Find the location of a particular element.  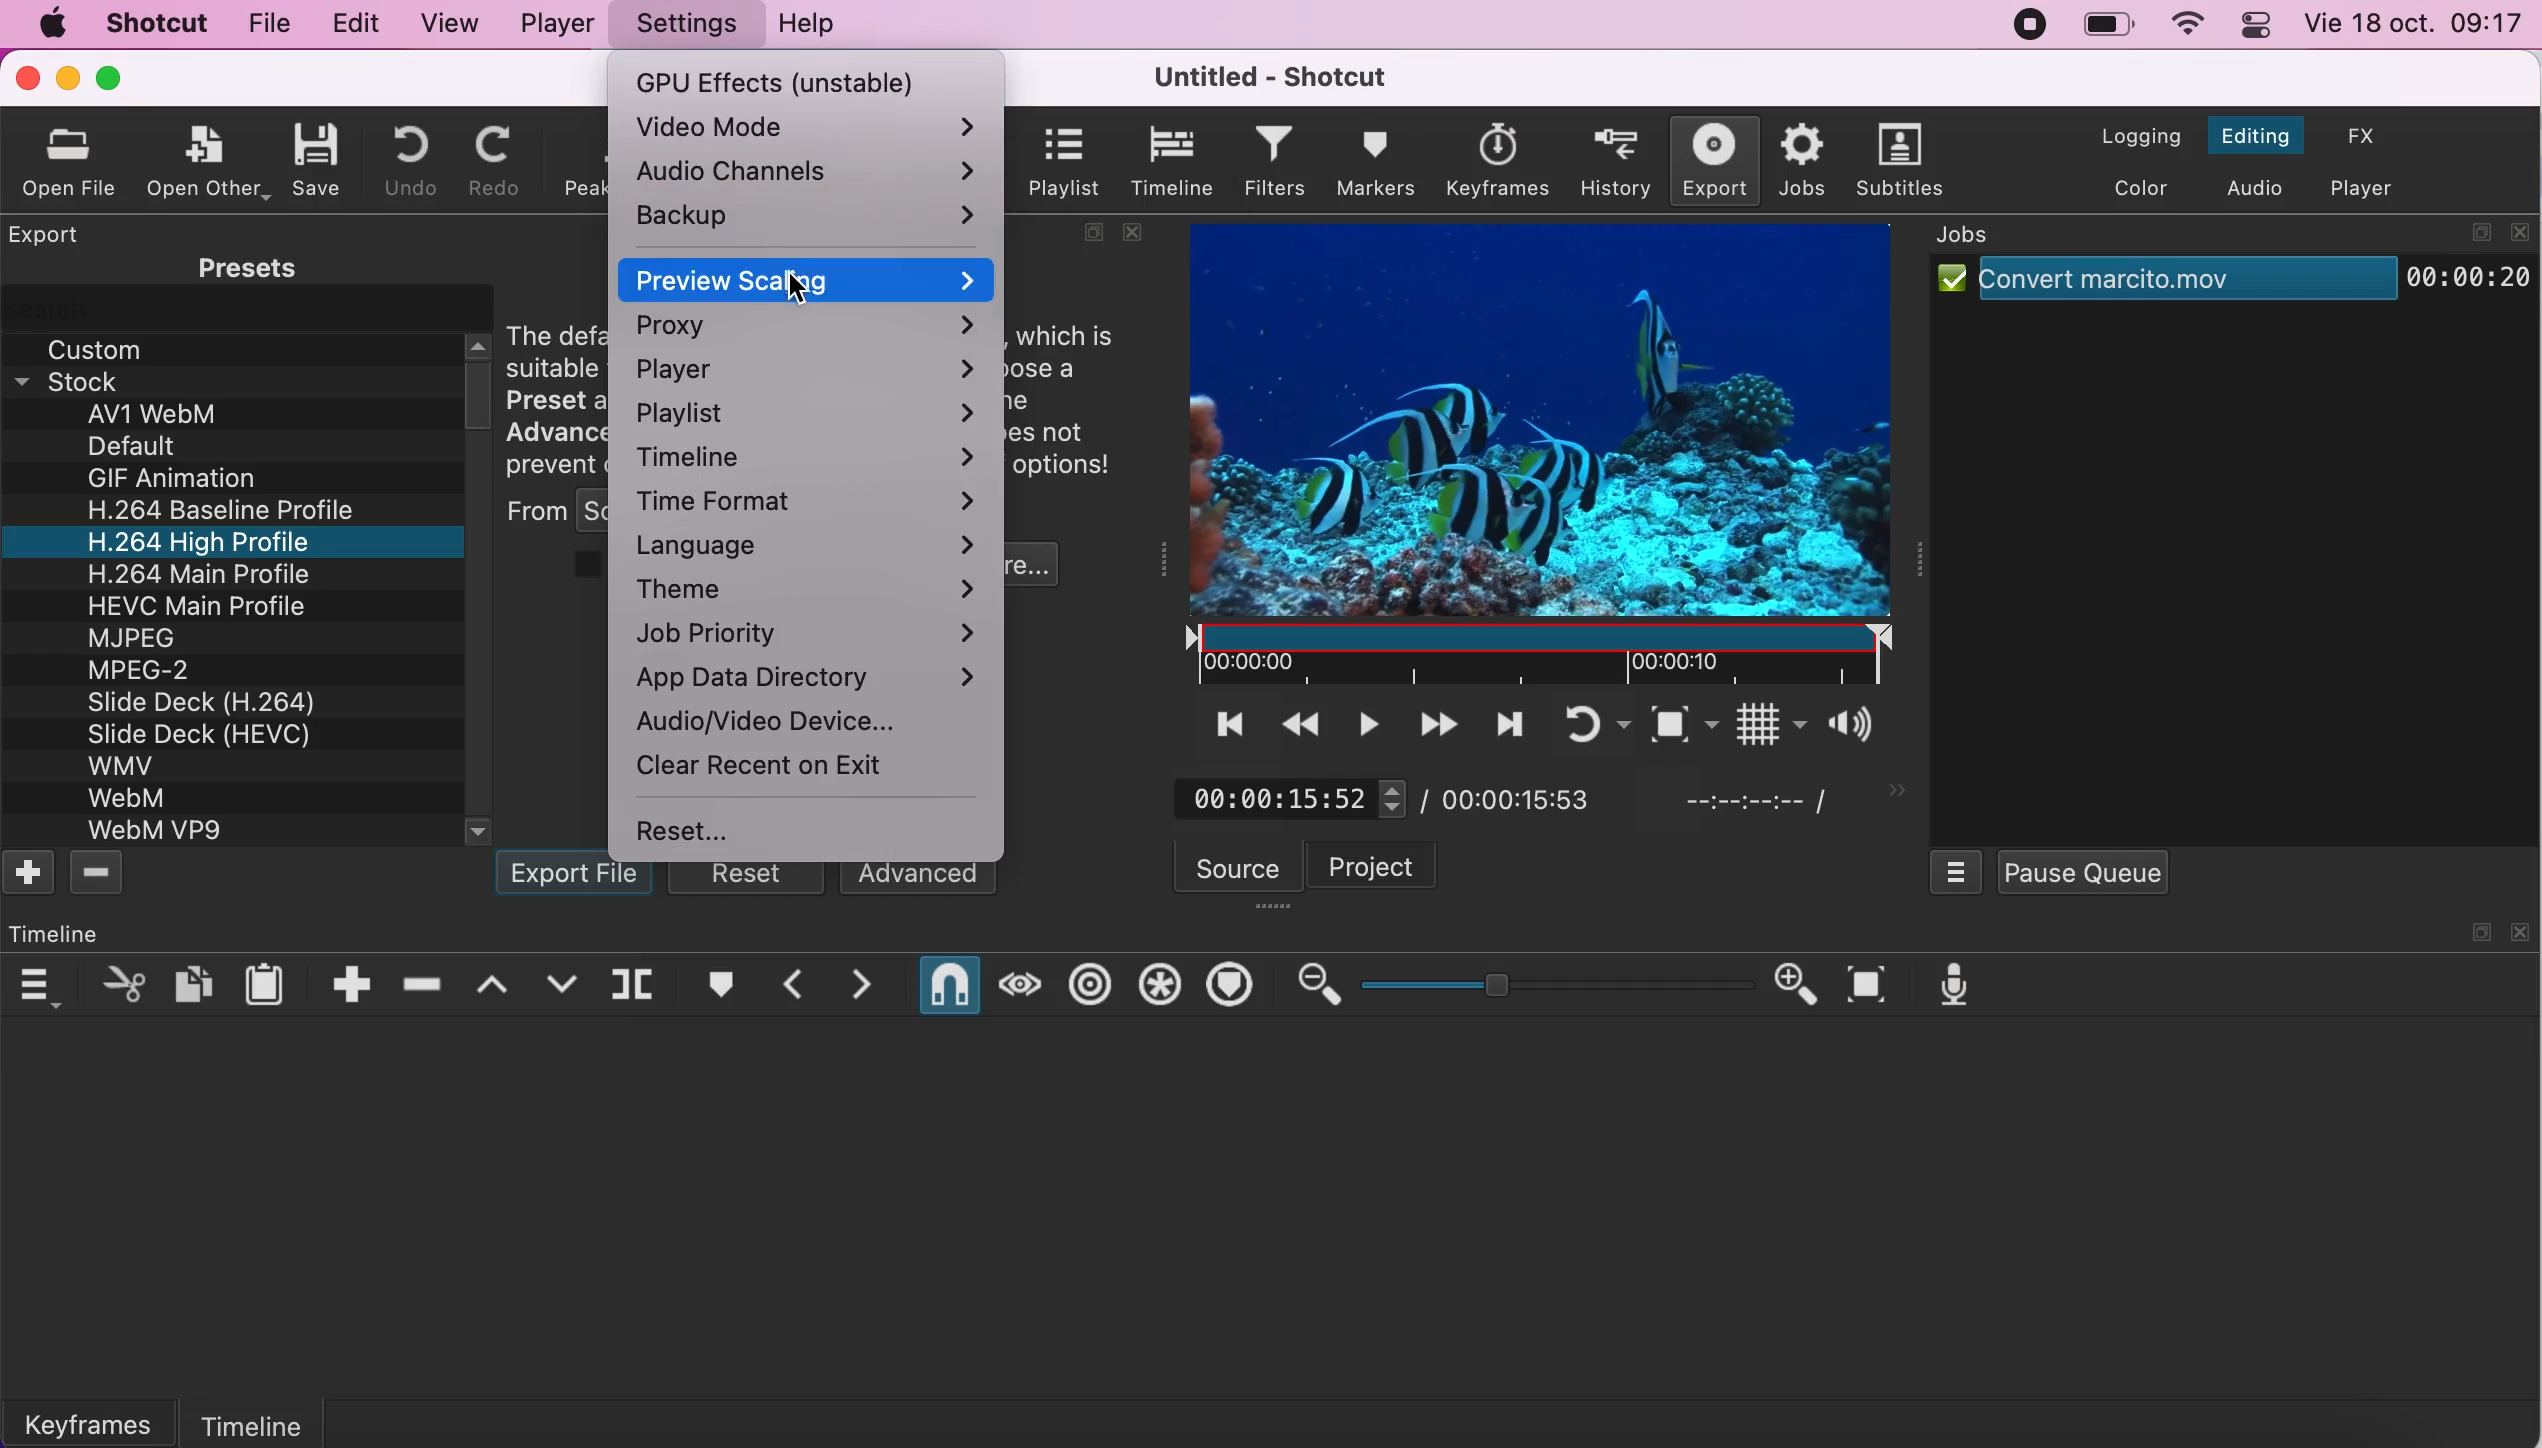

current position is located at coordinates (1285, 797).